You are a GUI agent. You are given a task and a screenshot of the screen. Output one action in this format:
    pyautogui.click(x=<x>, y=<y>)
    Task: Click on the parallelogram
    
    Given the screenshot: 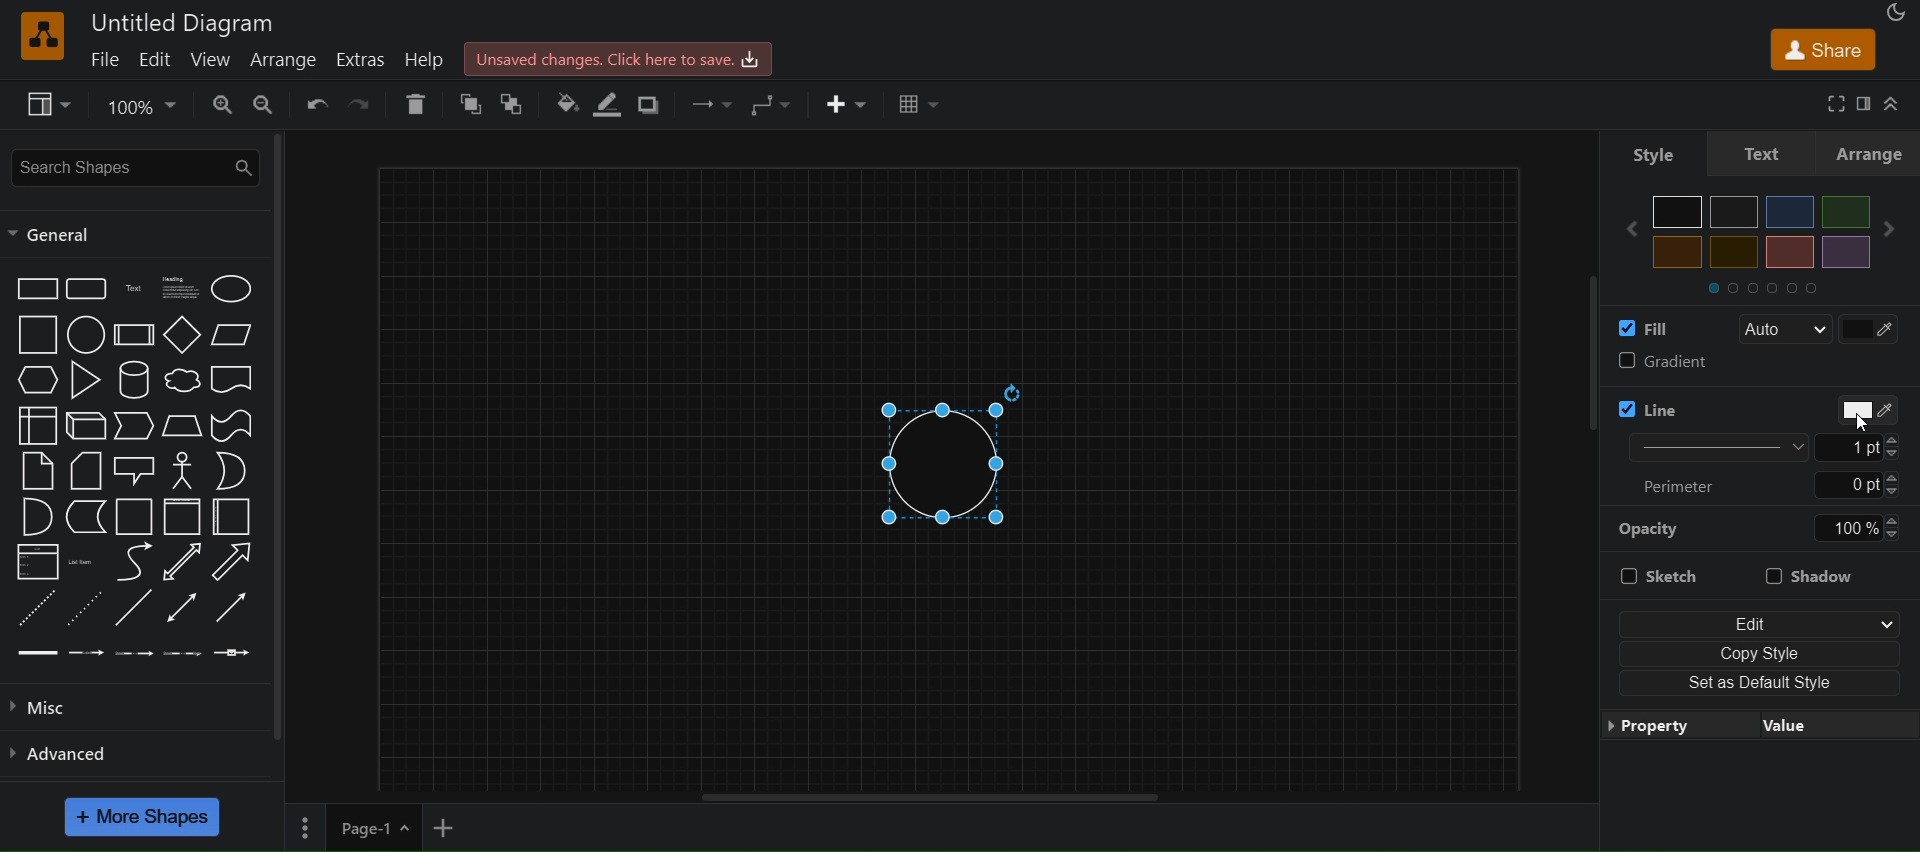 What is the action you would take?
    pyautogui.click(x=236, y=334)
    